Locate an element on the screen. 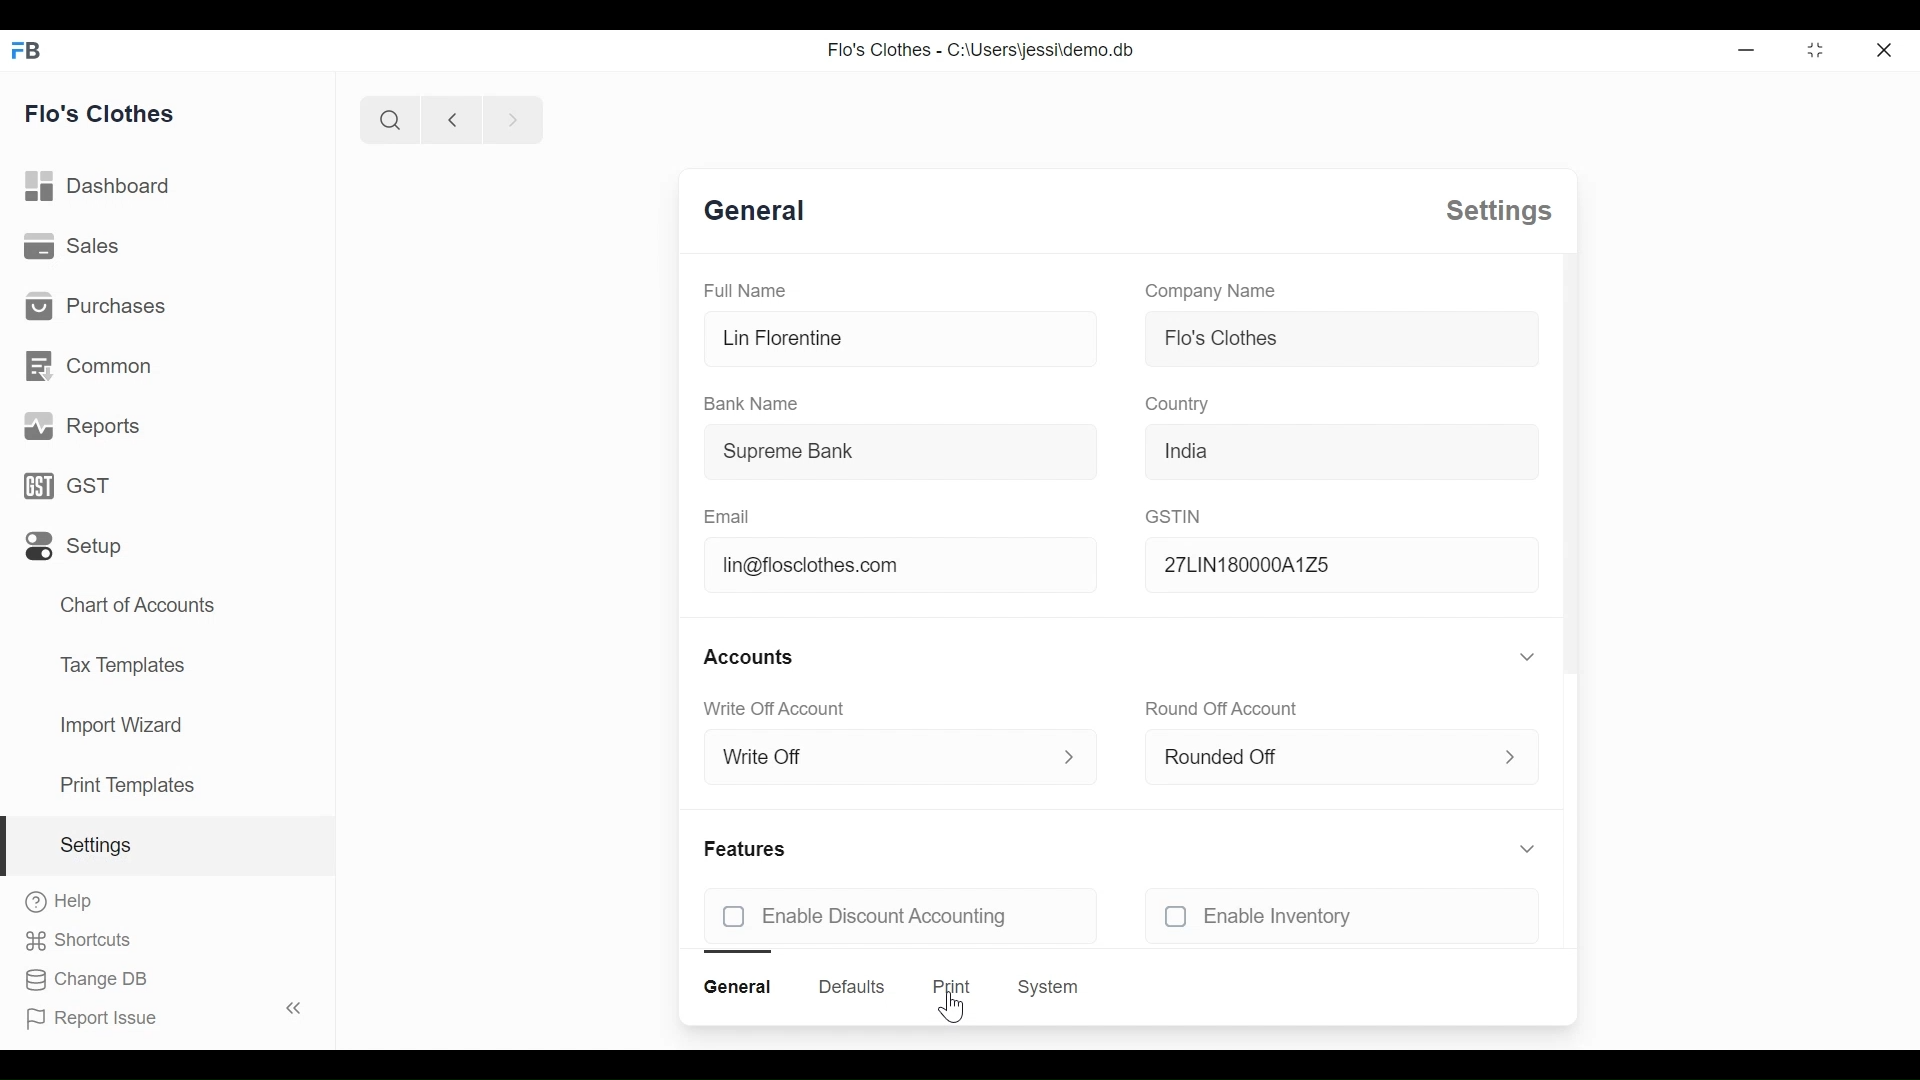 The image size is (1920, 1080). sales is located at coordinates (72, 244).